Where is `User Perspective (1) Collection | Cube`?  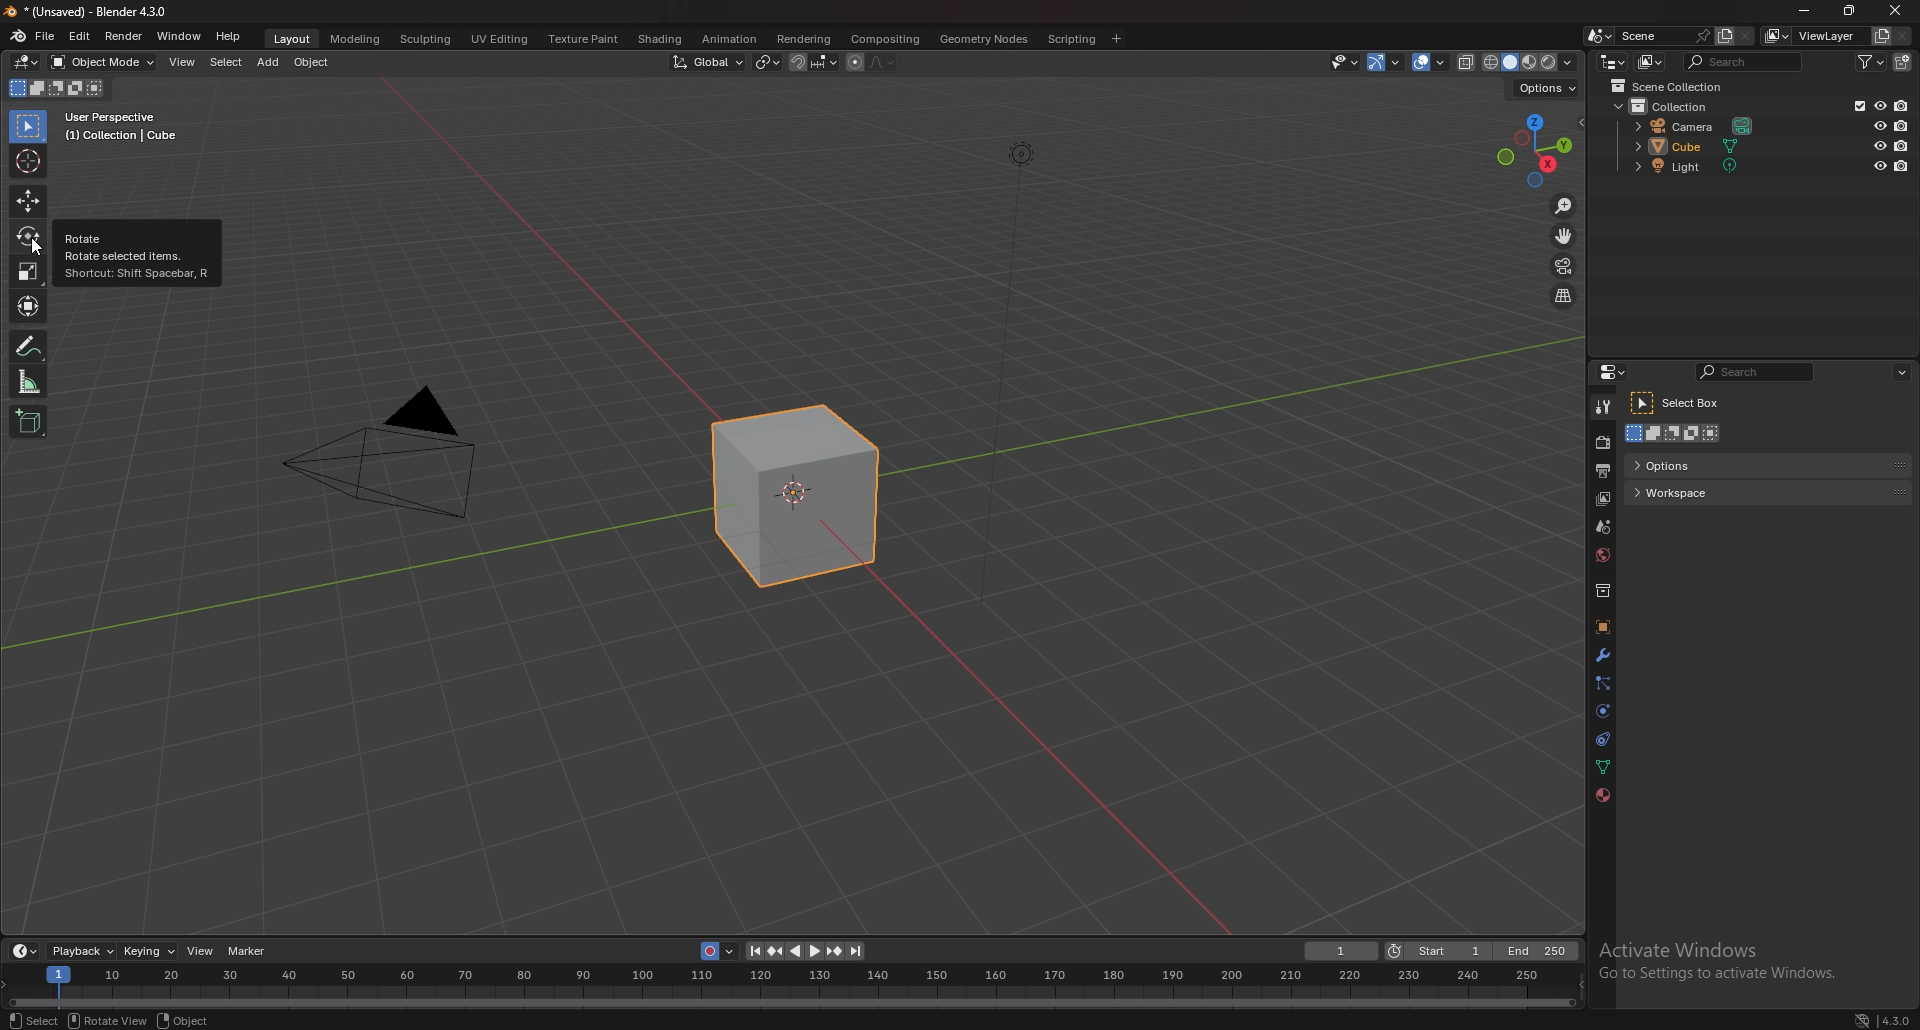
User Perspective (1) Collection | Cube is located at coordinates (122, 127).